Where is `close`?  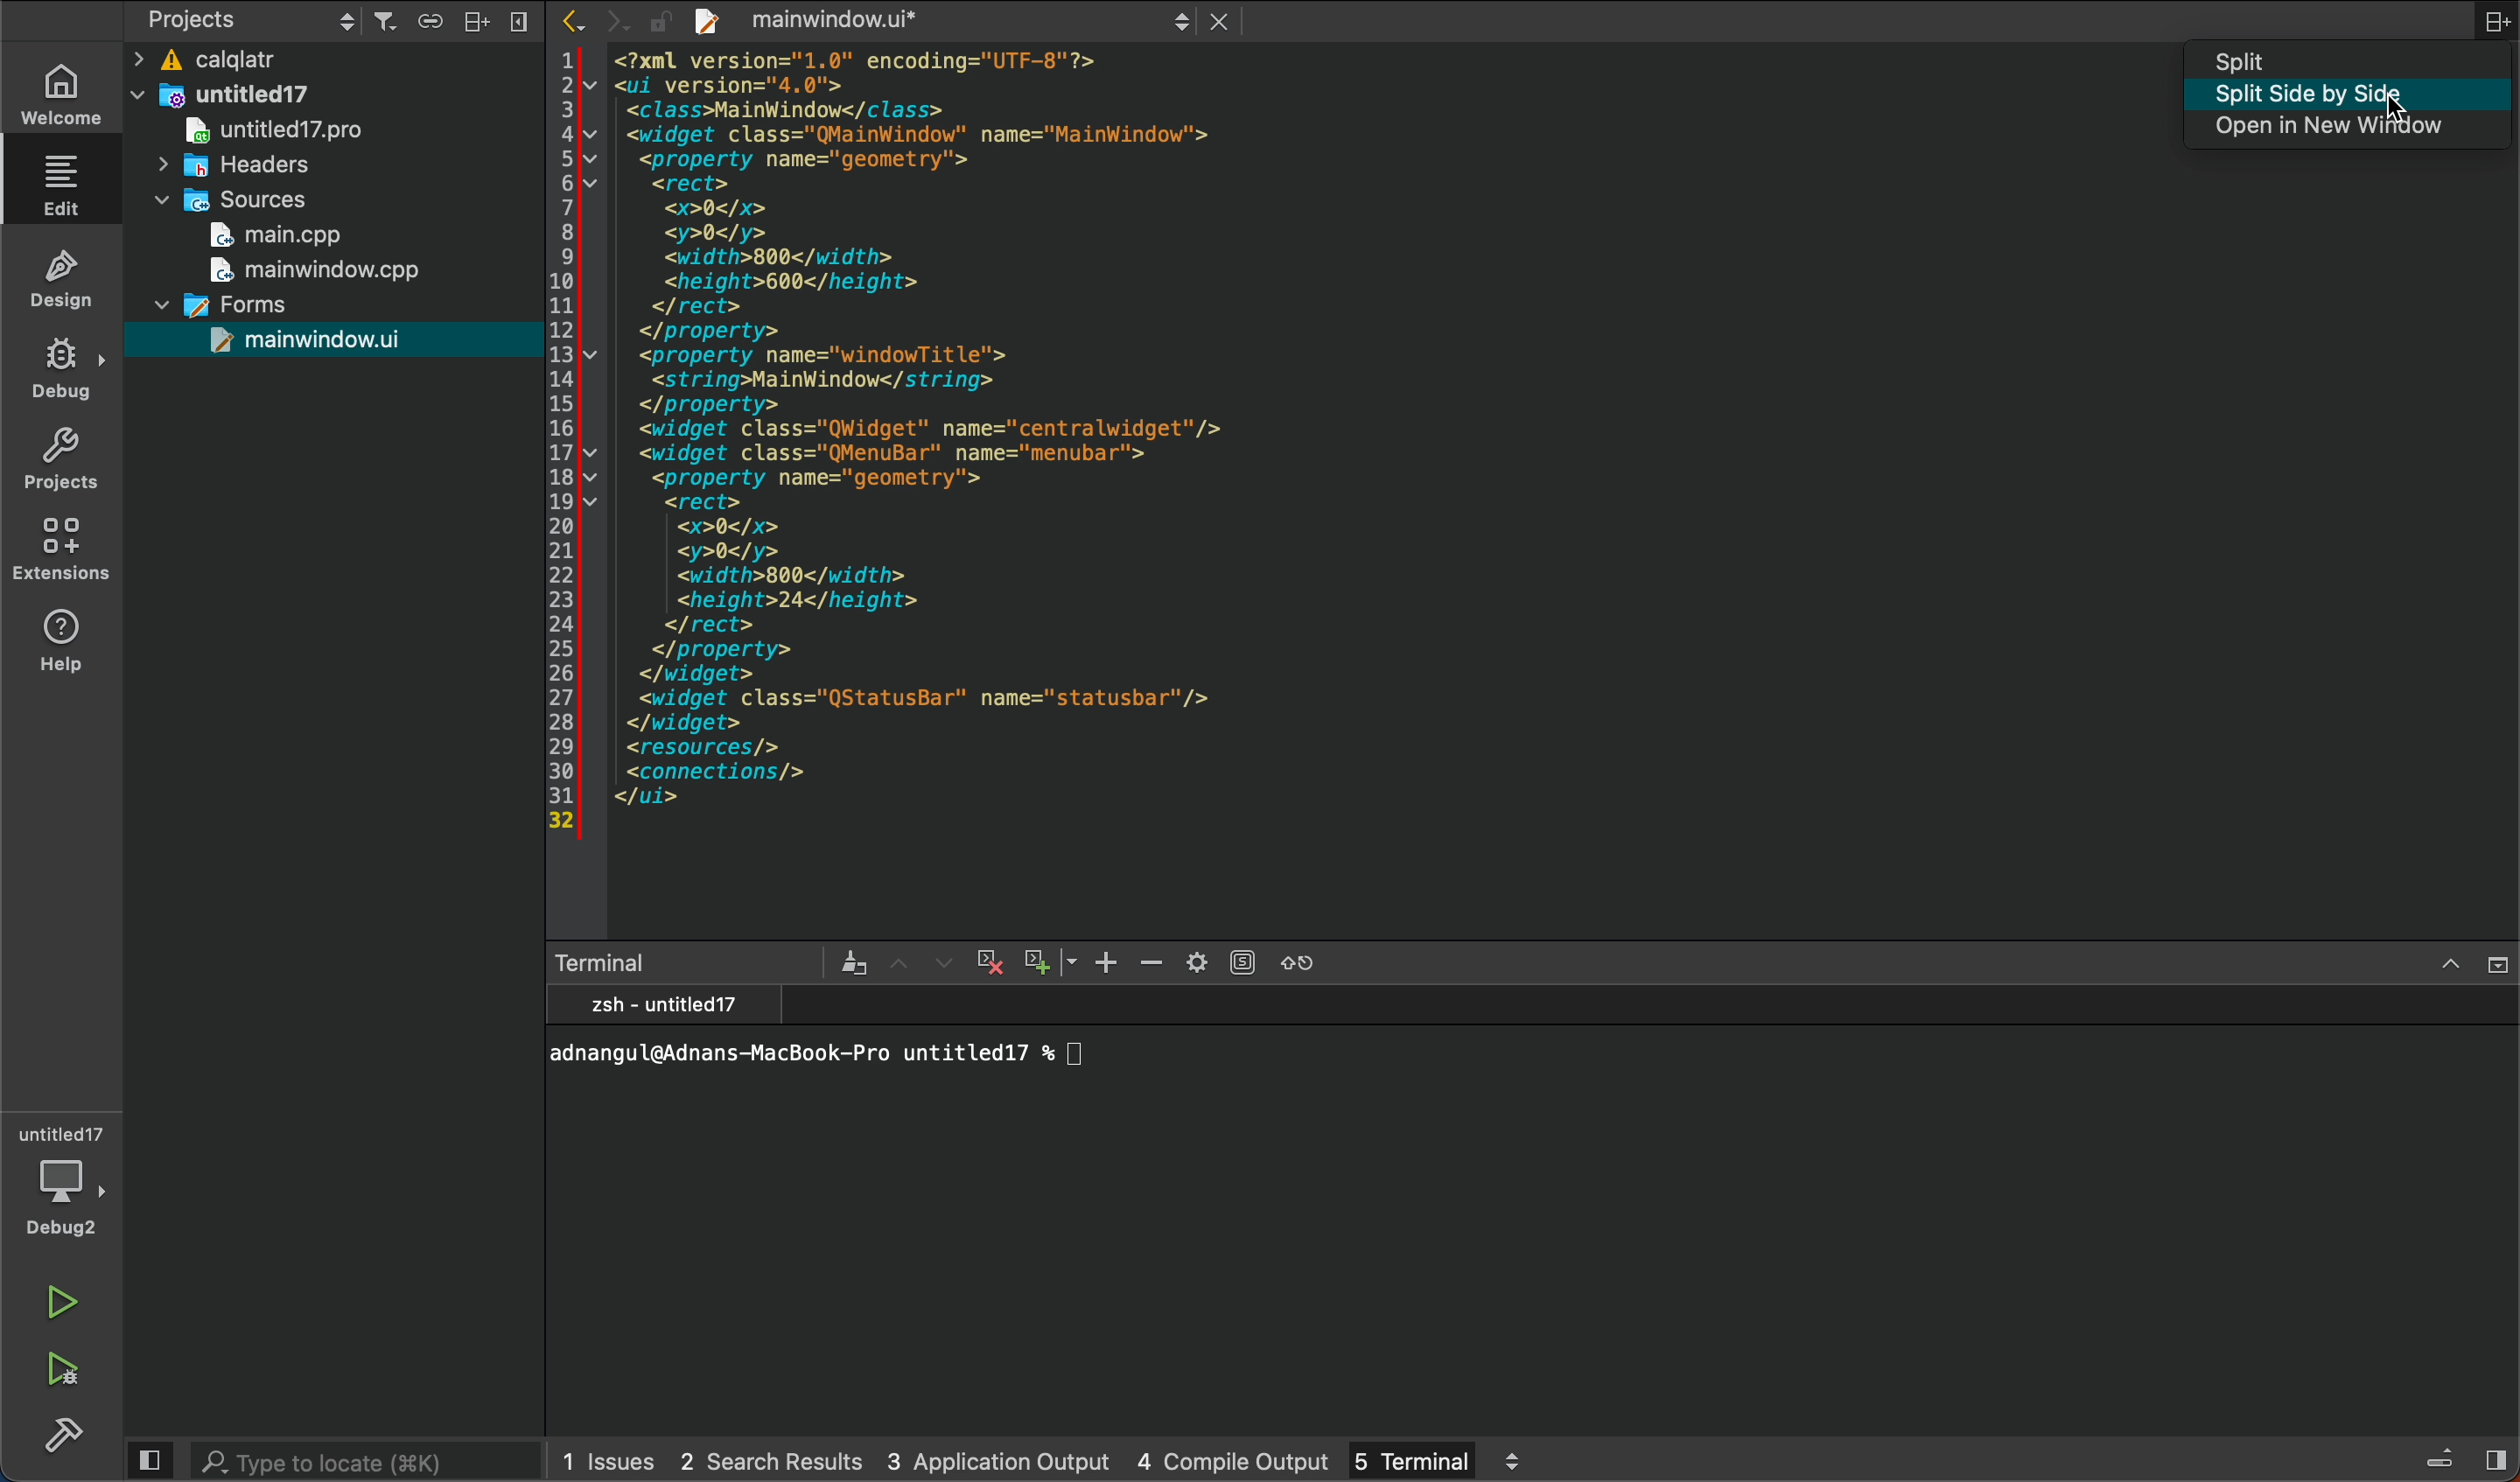
close is located at coordinates (519, 21).